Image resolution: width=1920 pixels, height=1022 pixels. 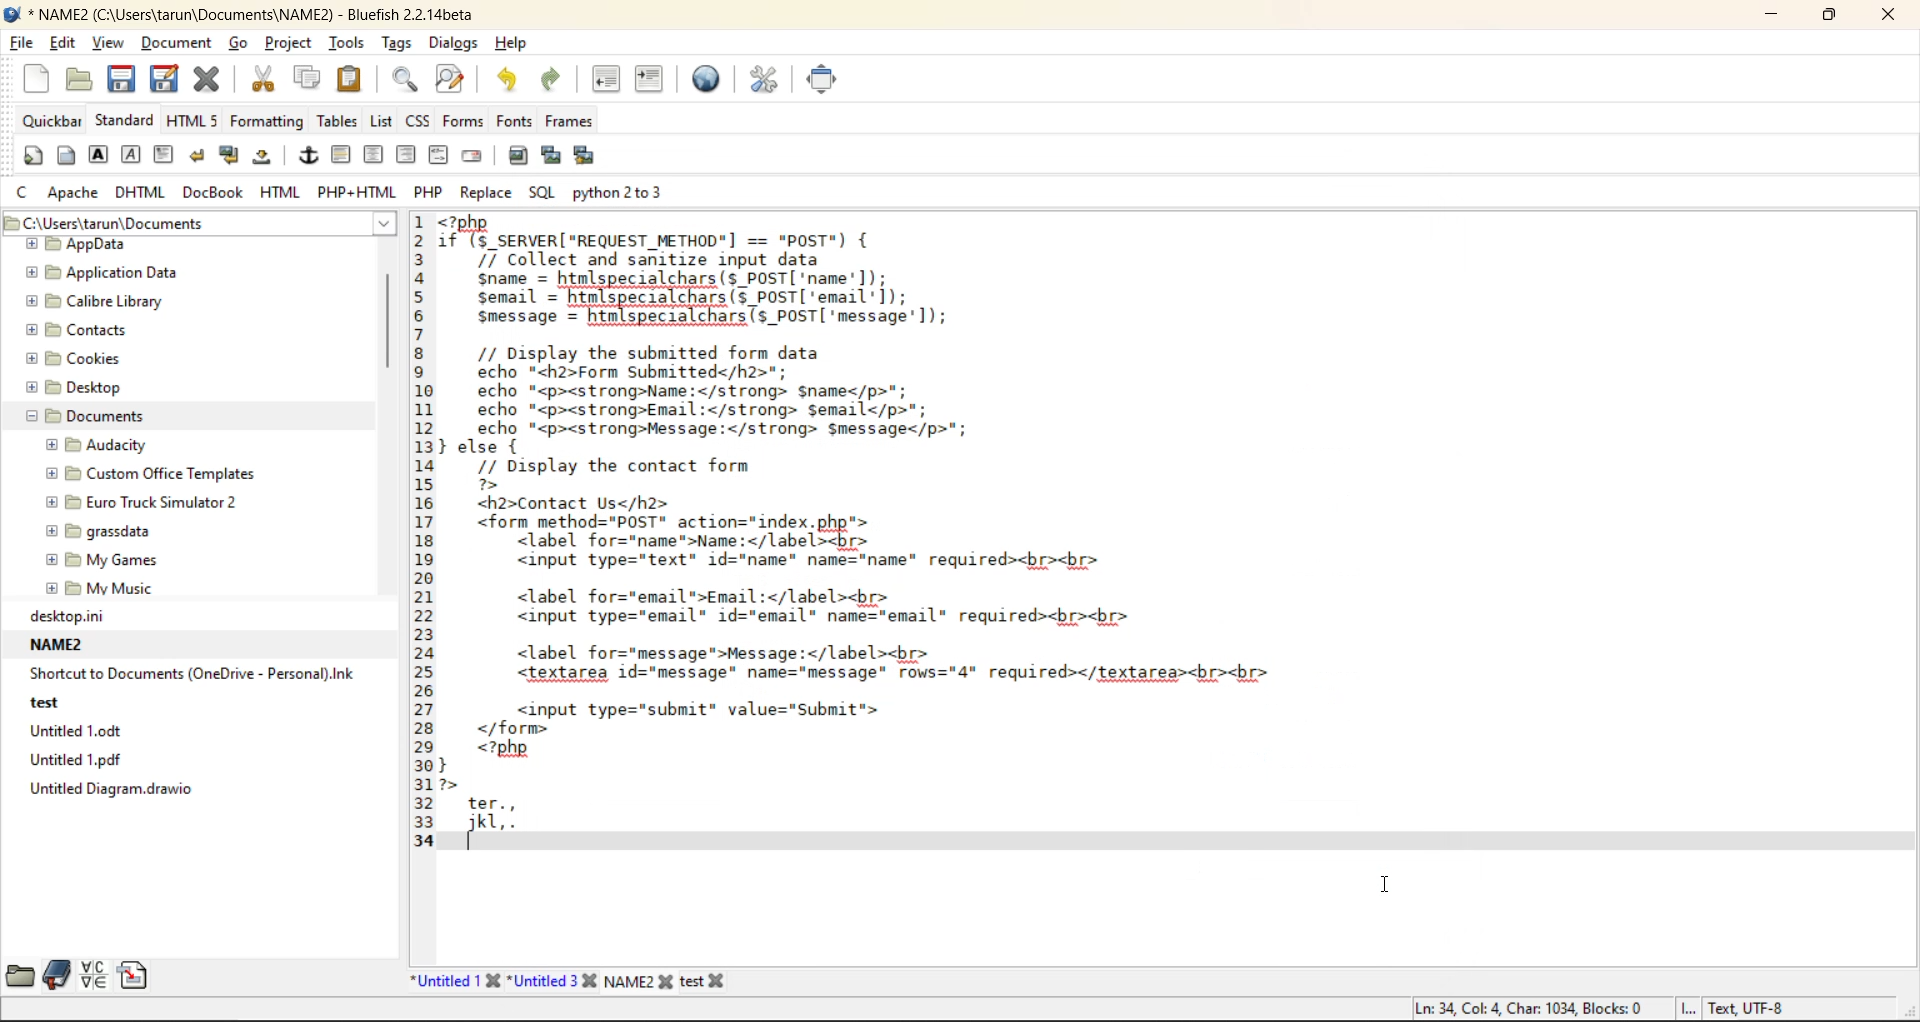 I want to click on close file, so click(x=207, y=79).